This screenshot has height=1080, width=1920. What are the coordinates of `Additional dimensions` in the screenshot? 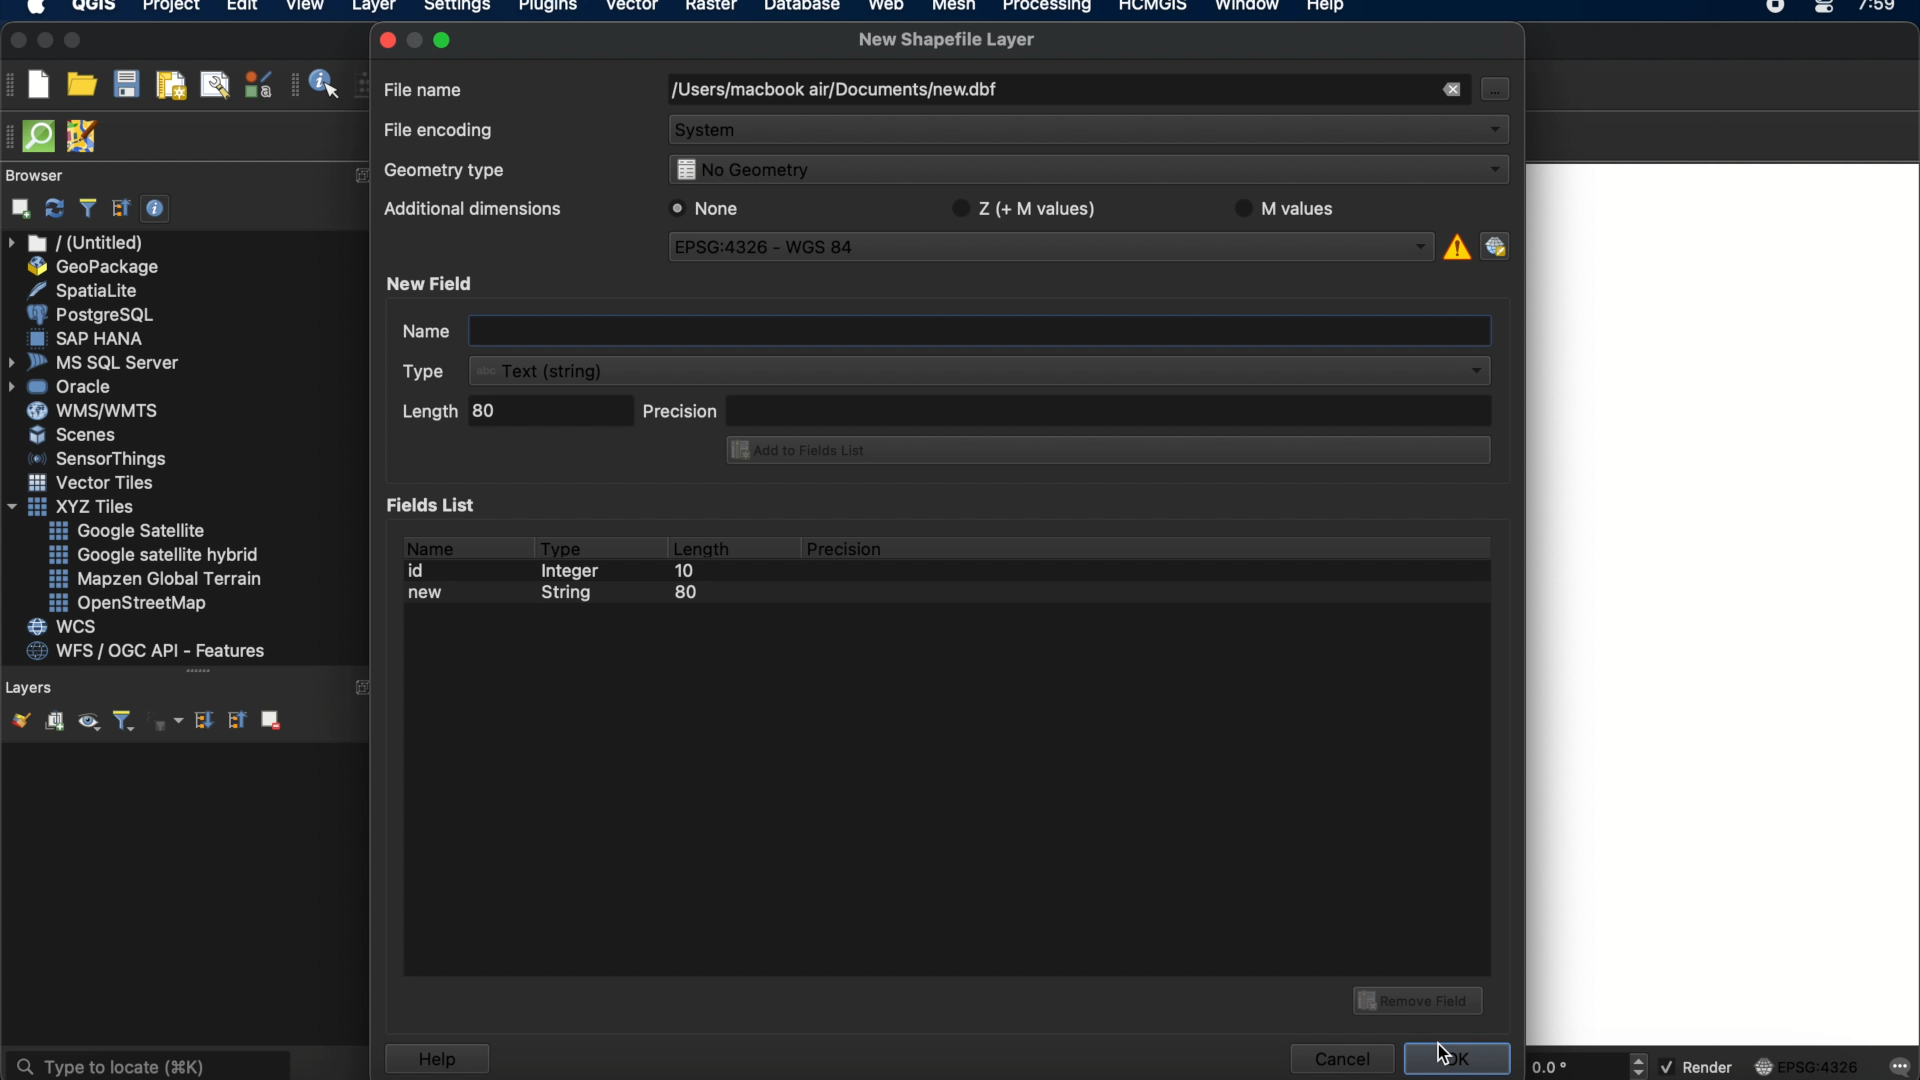 It's located at (469, 212).